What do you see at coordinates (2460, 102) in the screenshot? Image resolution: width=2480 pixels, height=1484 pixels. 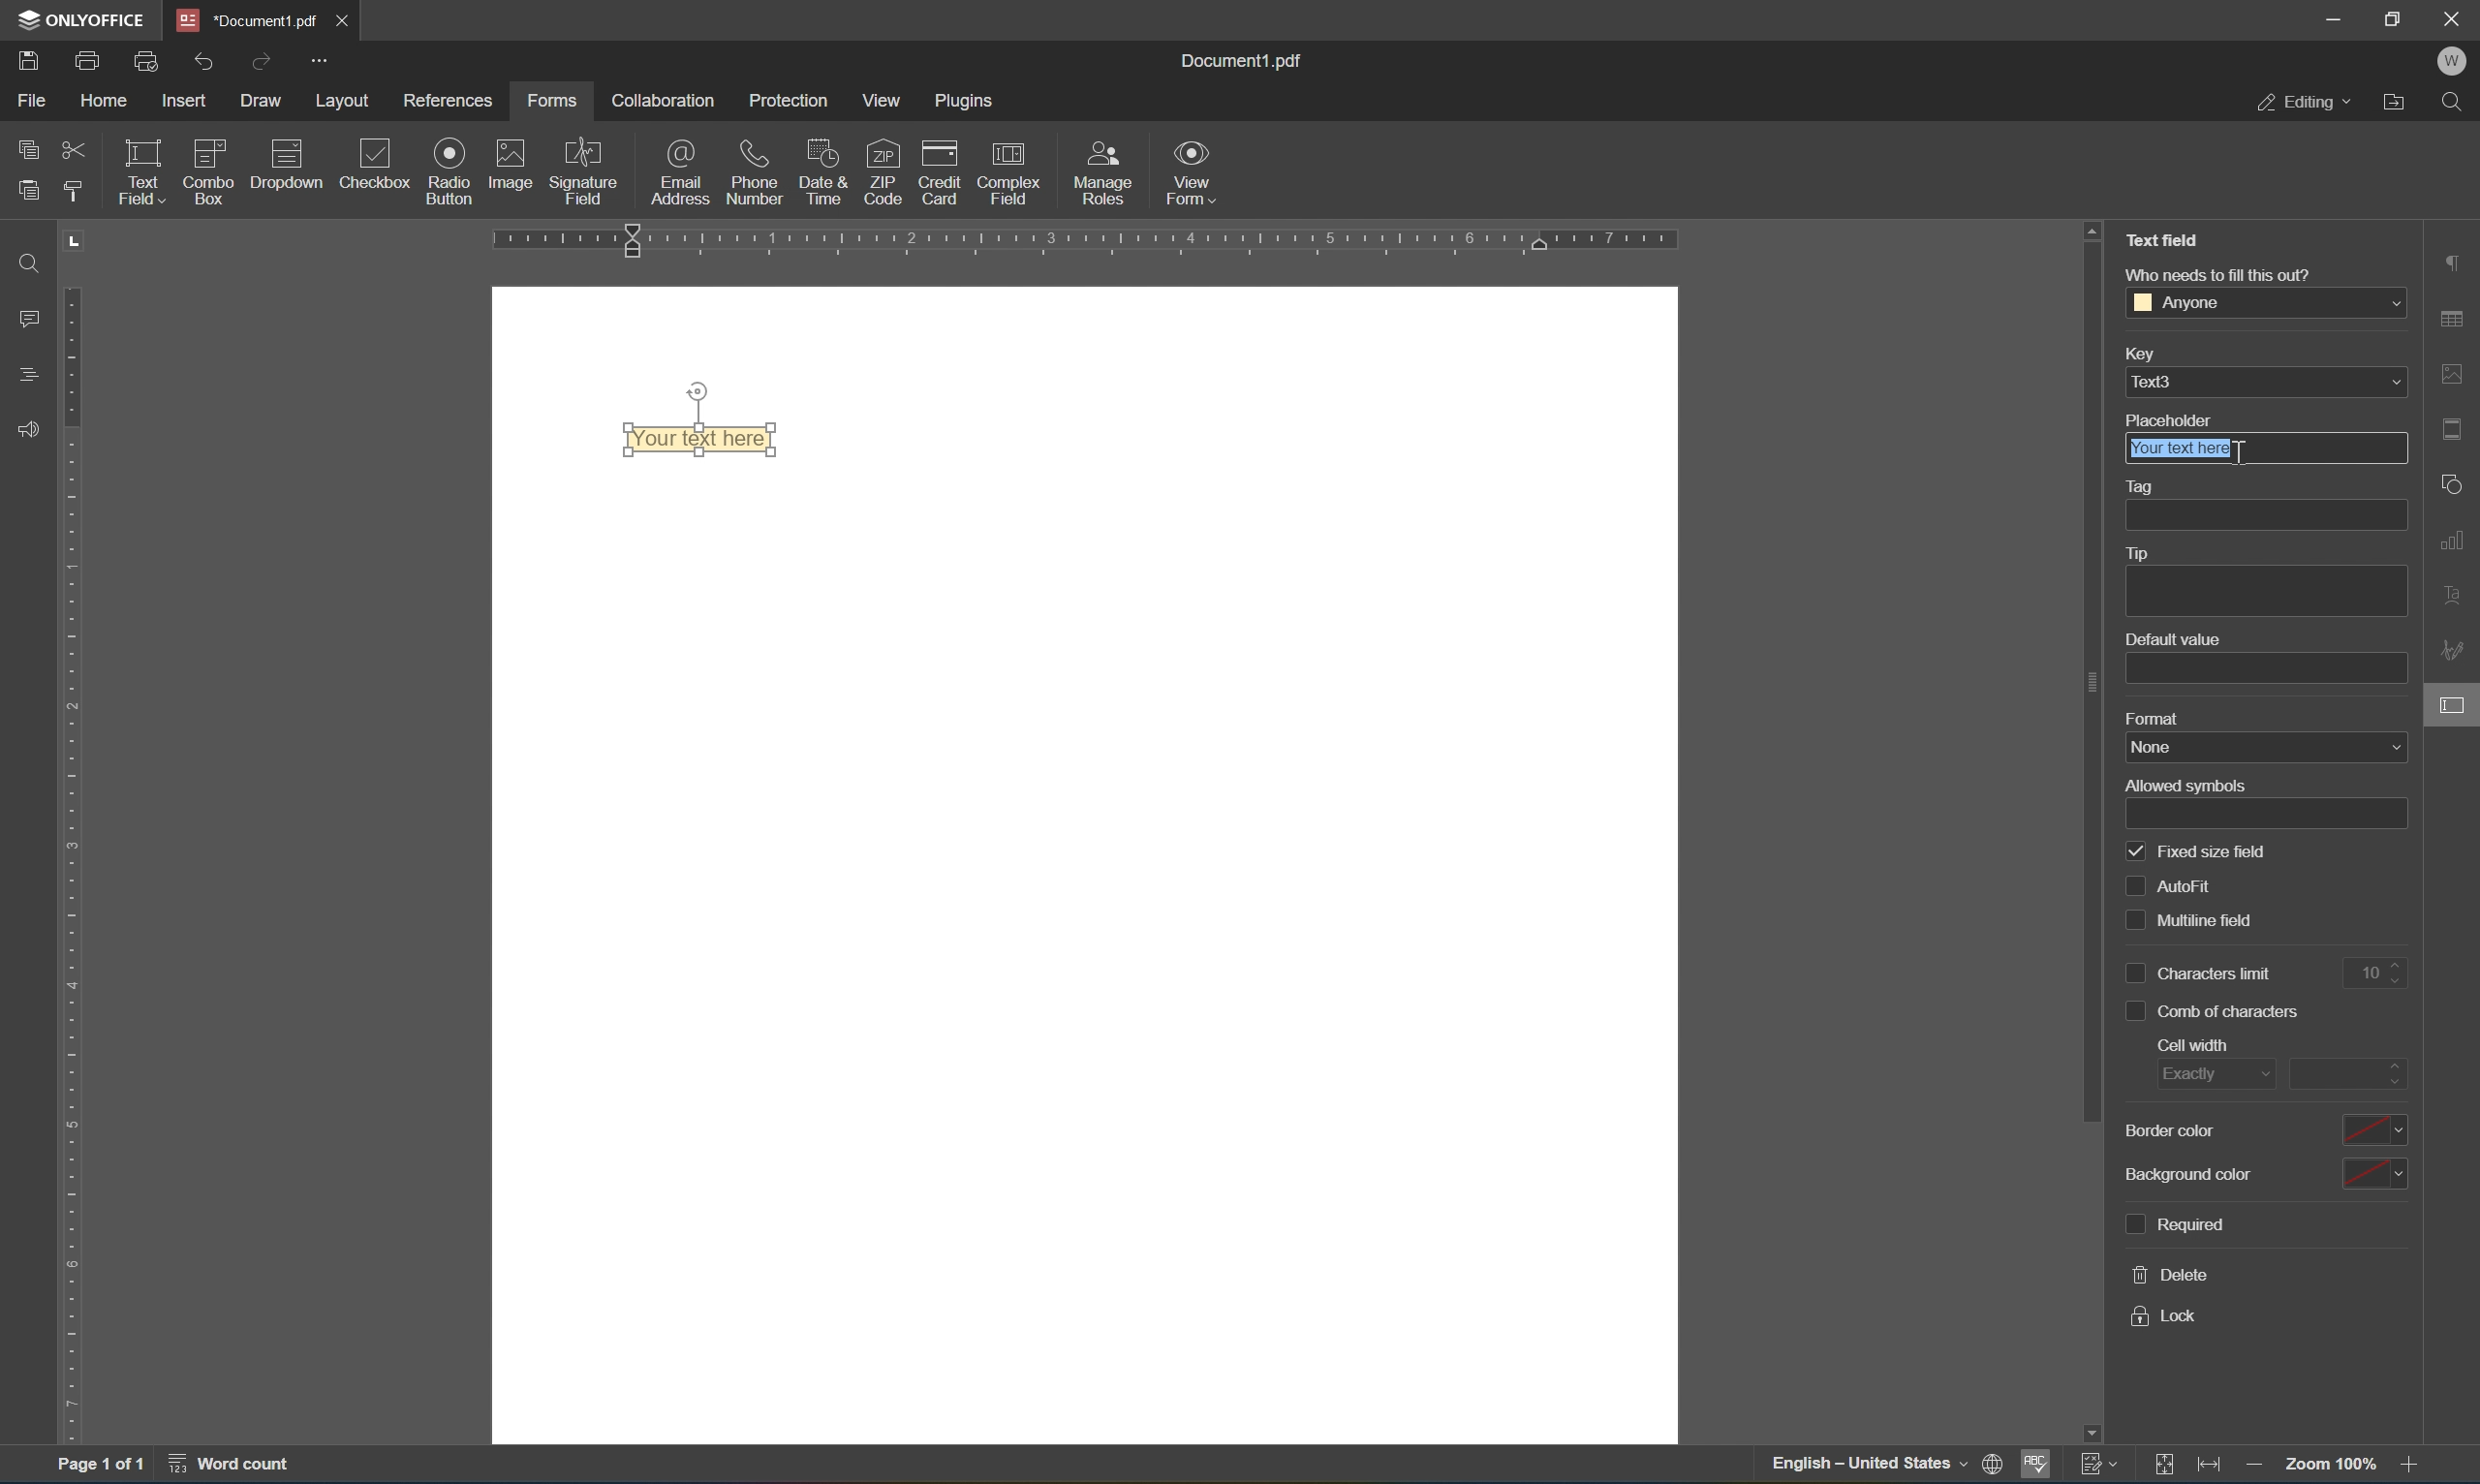 I see `Find` at bounding box center [2460, 102].